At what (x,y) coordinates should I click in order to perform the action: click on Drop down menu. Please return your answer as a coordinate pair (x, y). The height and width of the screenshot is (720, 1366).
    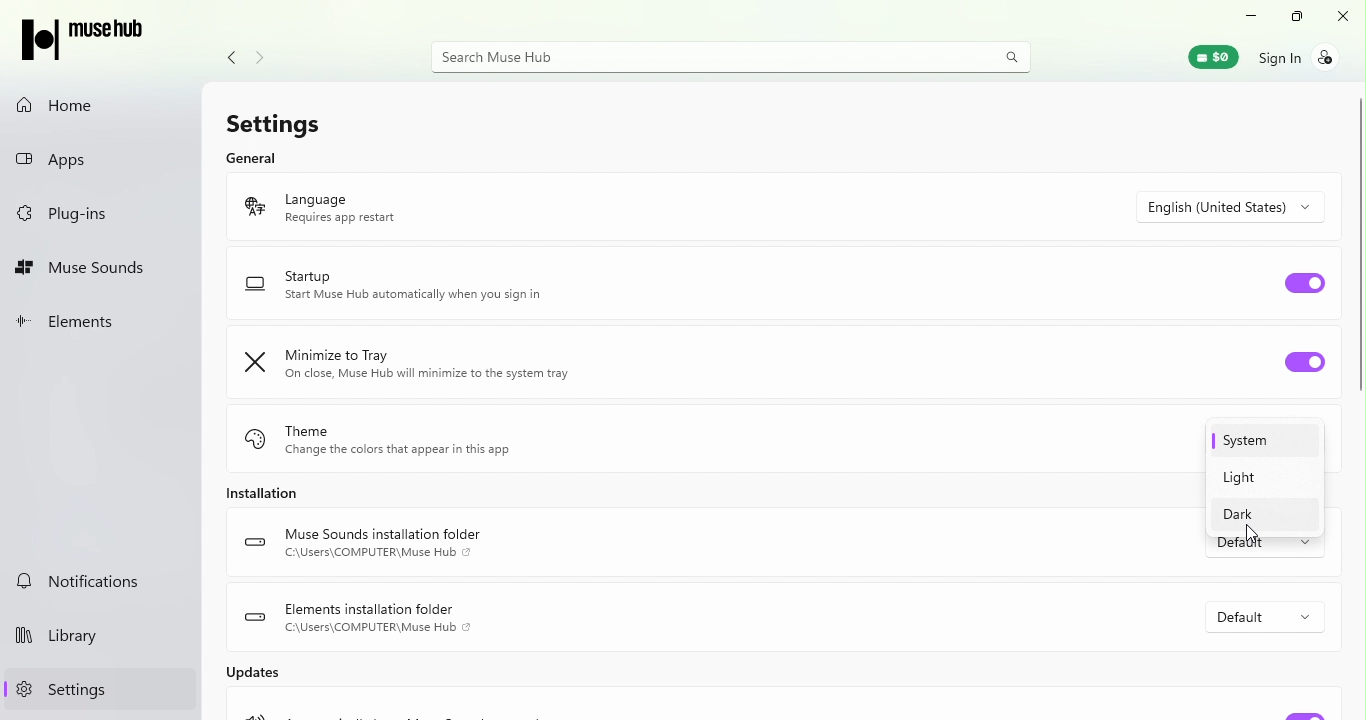
    Looking at the image, I should click on (1226, 207).